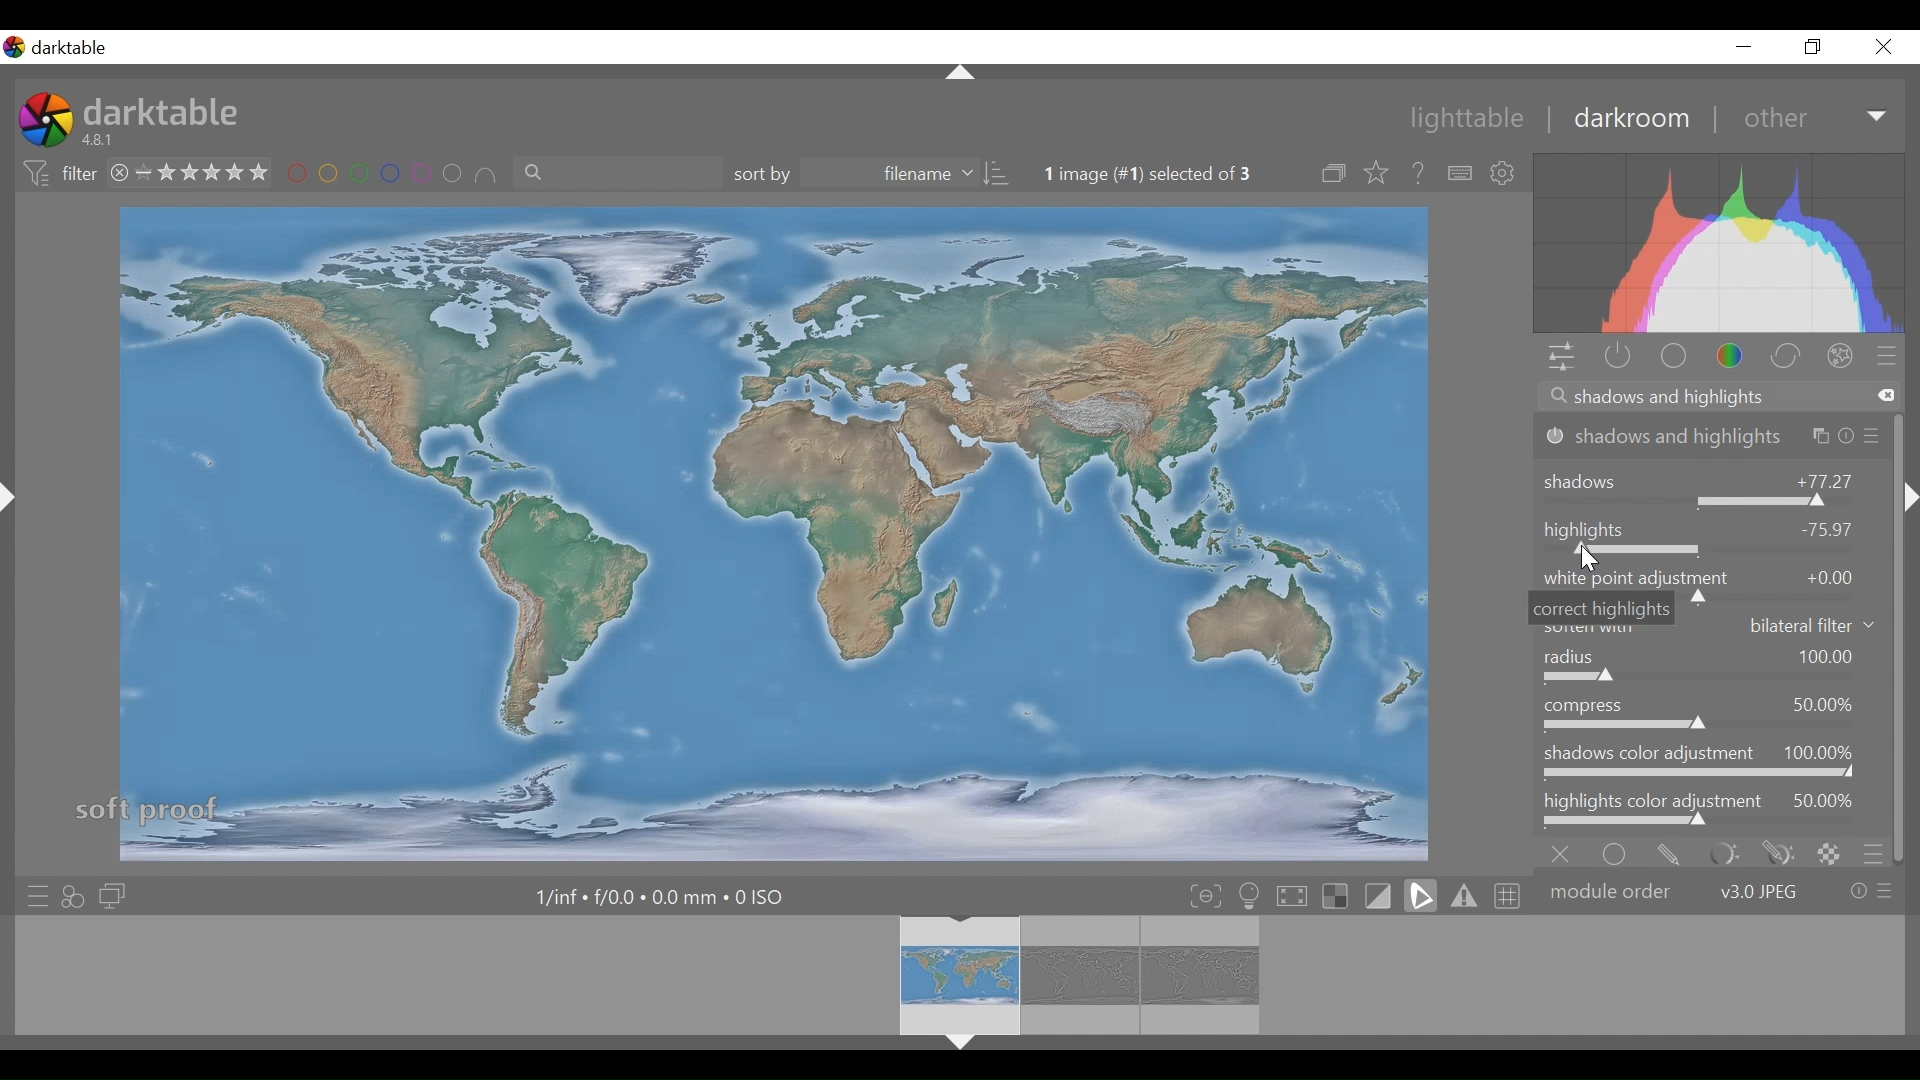 The image size is (1920, 1080). Describe the element at coordinates (769, 531) in the screenshot. I see `main editing area` at that location.